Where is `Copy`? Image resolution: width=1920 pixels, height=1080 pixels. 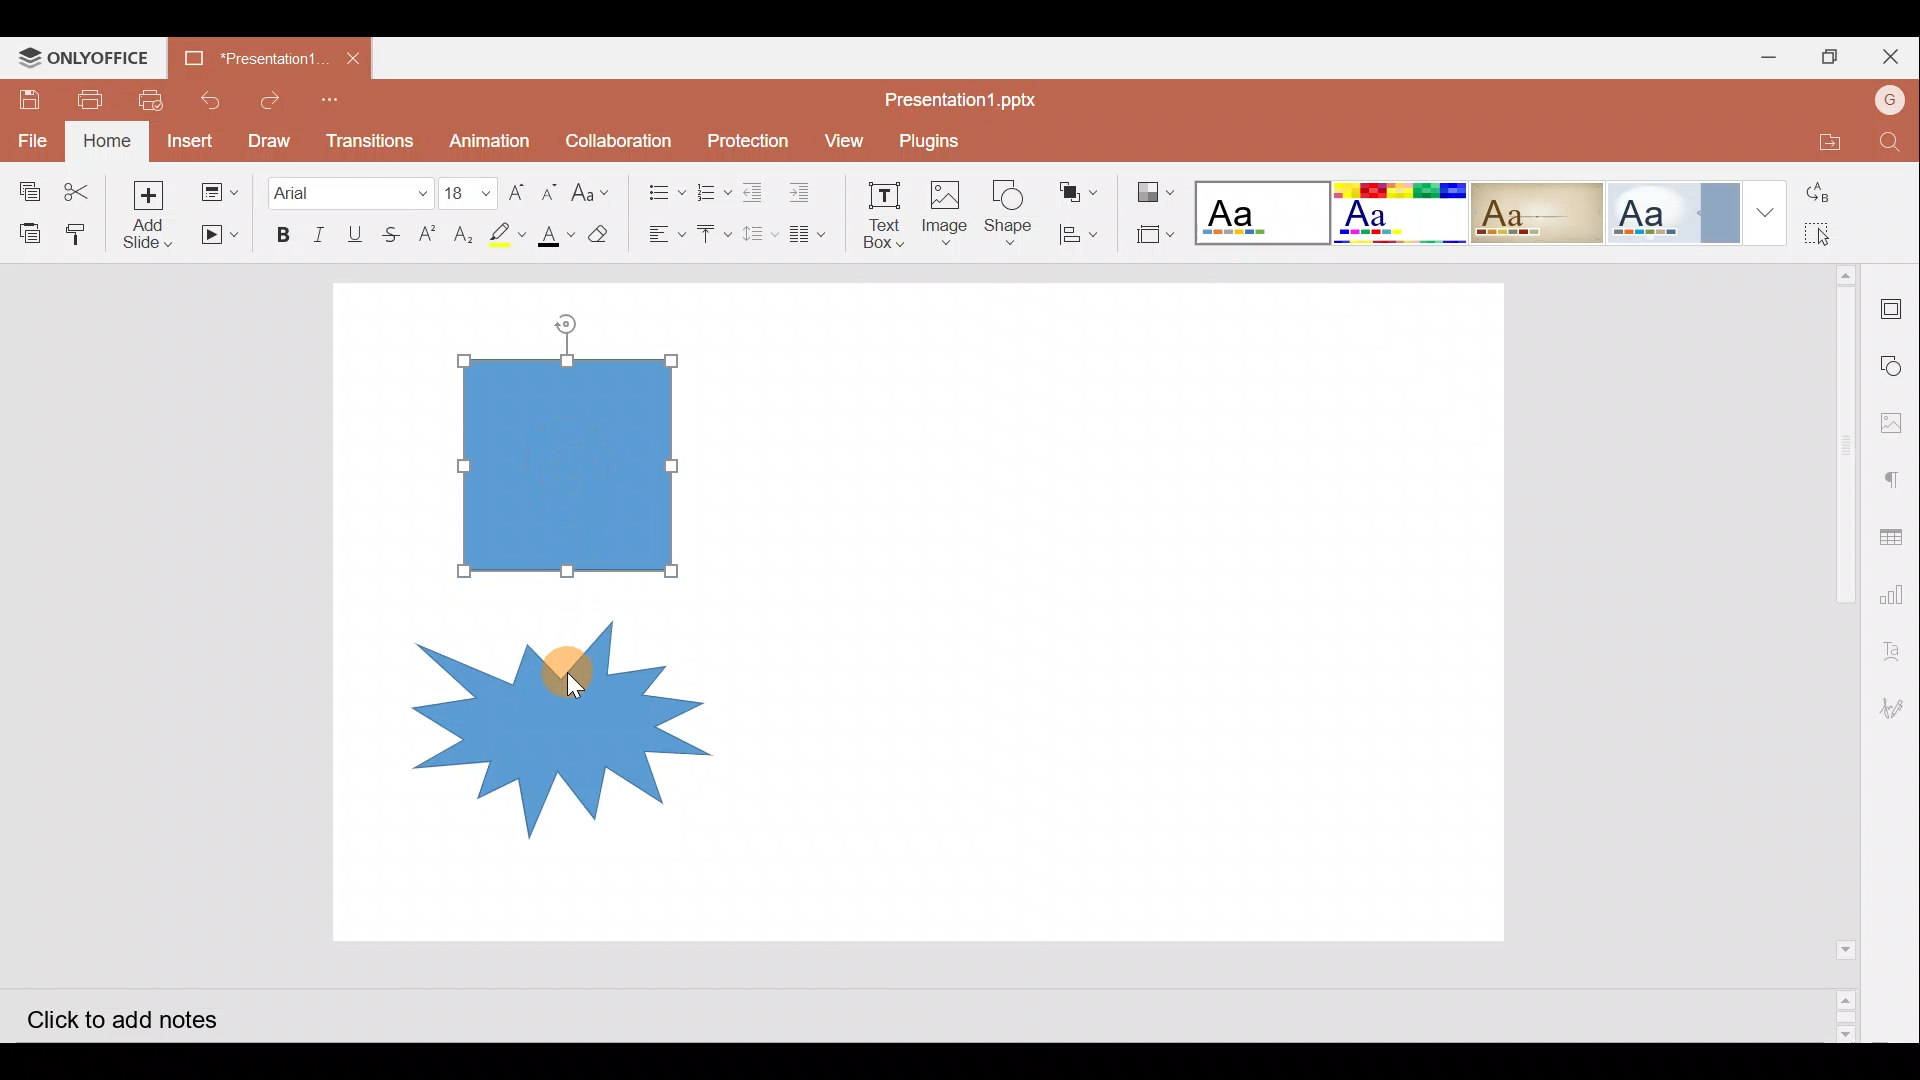 Copy is located at coordinates (24, 184).